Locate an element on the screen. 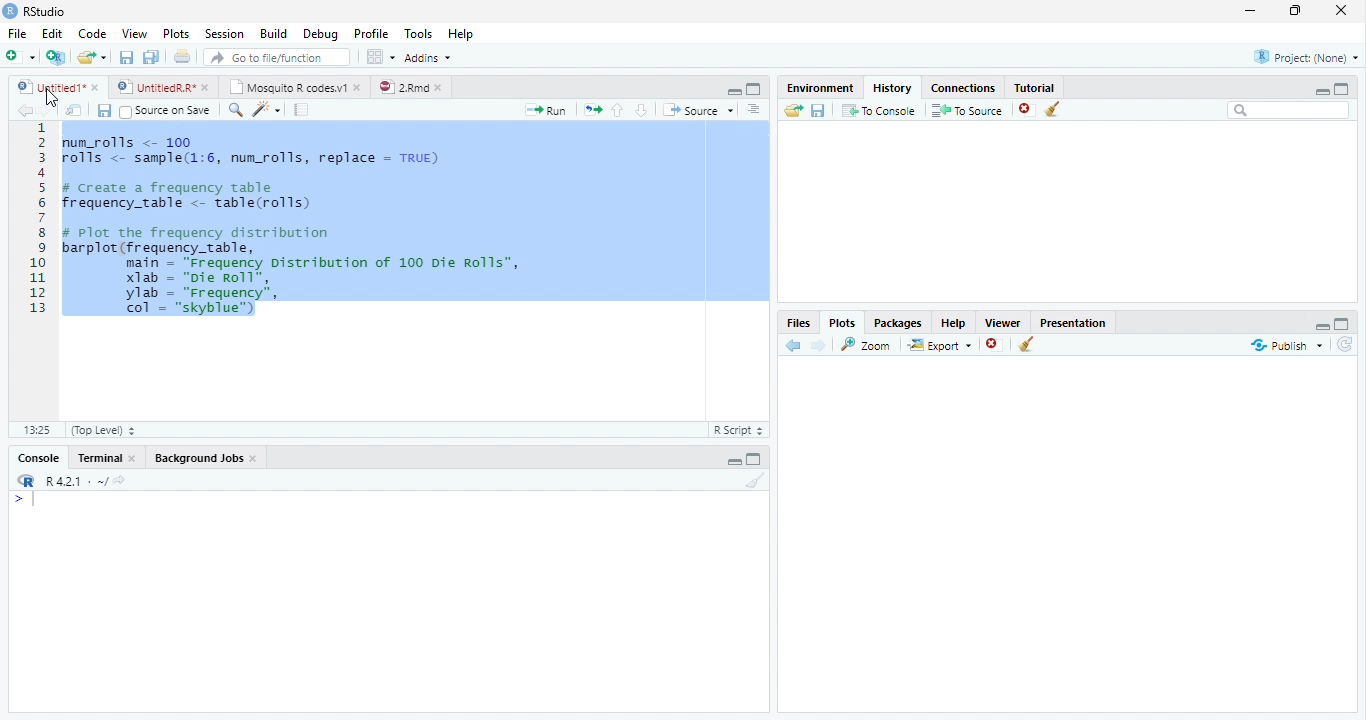  RStudio is located at coordinates (35, 11).